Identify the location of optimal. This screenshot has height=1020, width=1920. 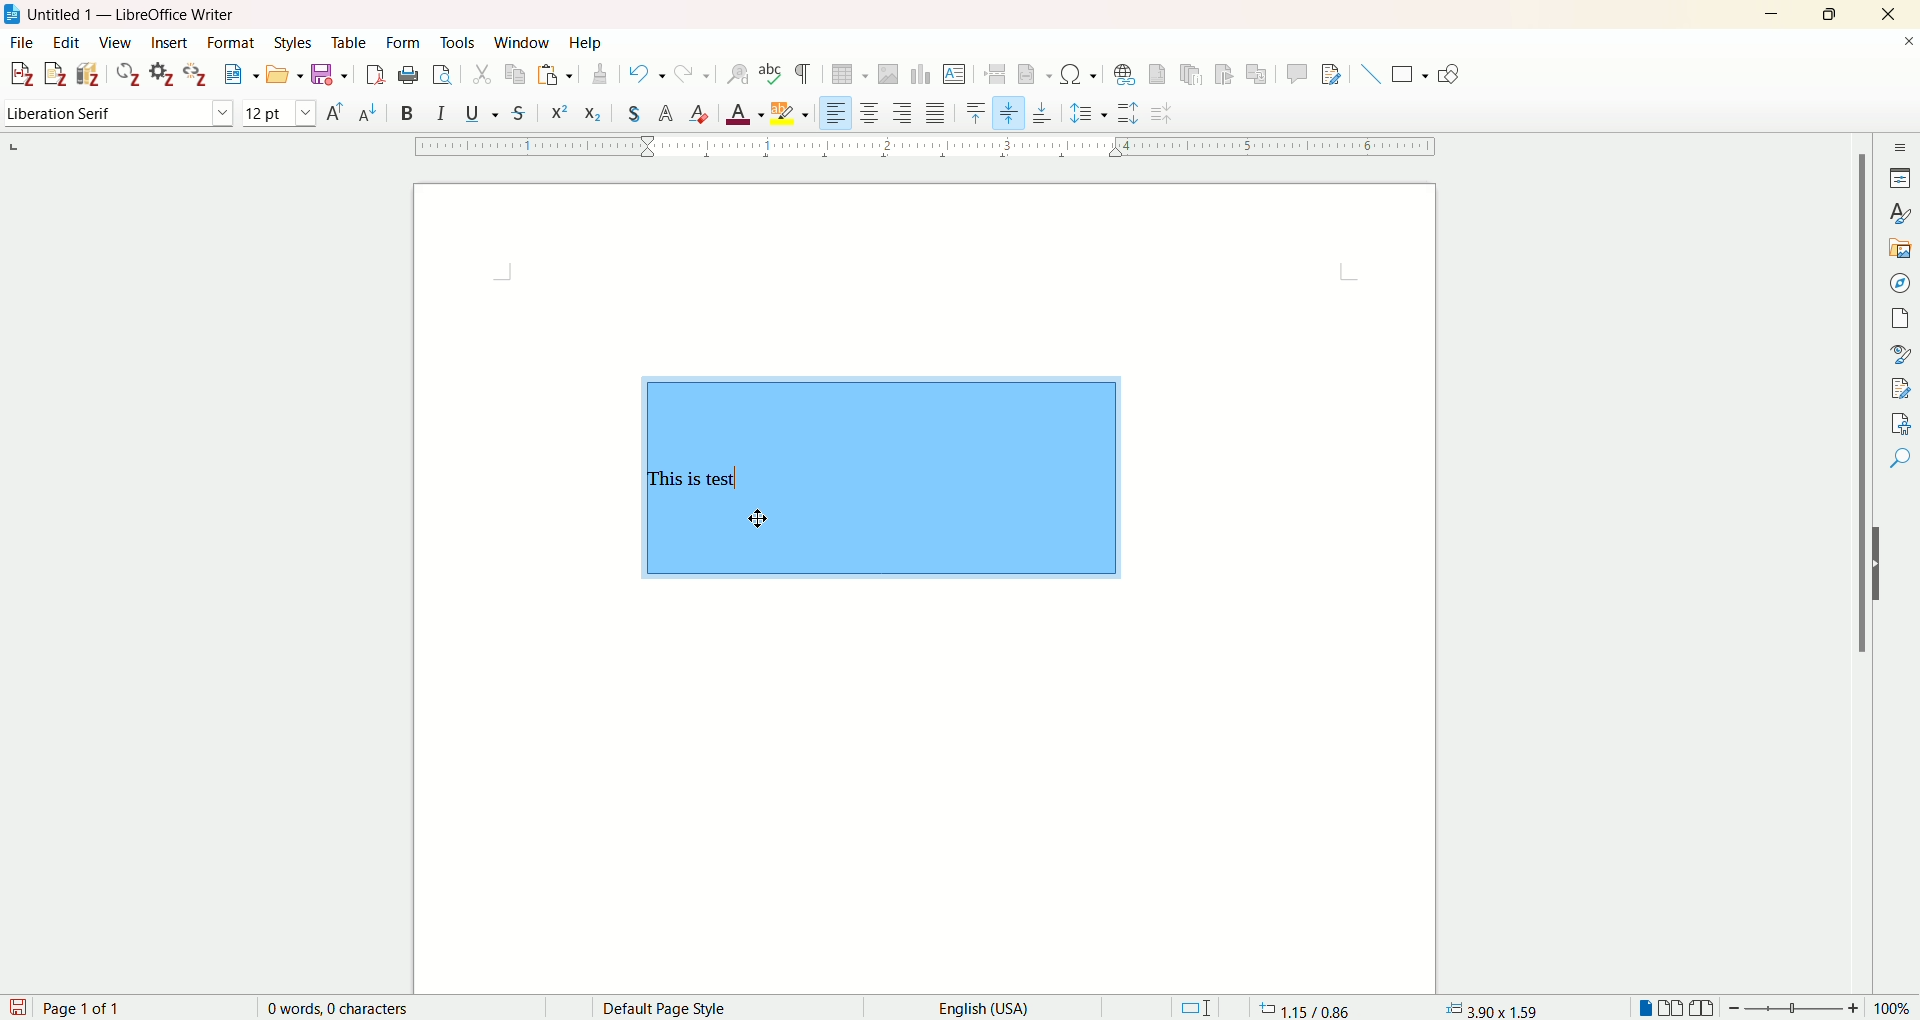
(141, 113).